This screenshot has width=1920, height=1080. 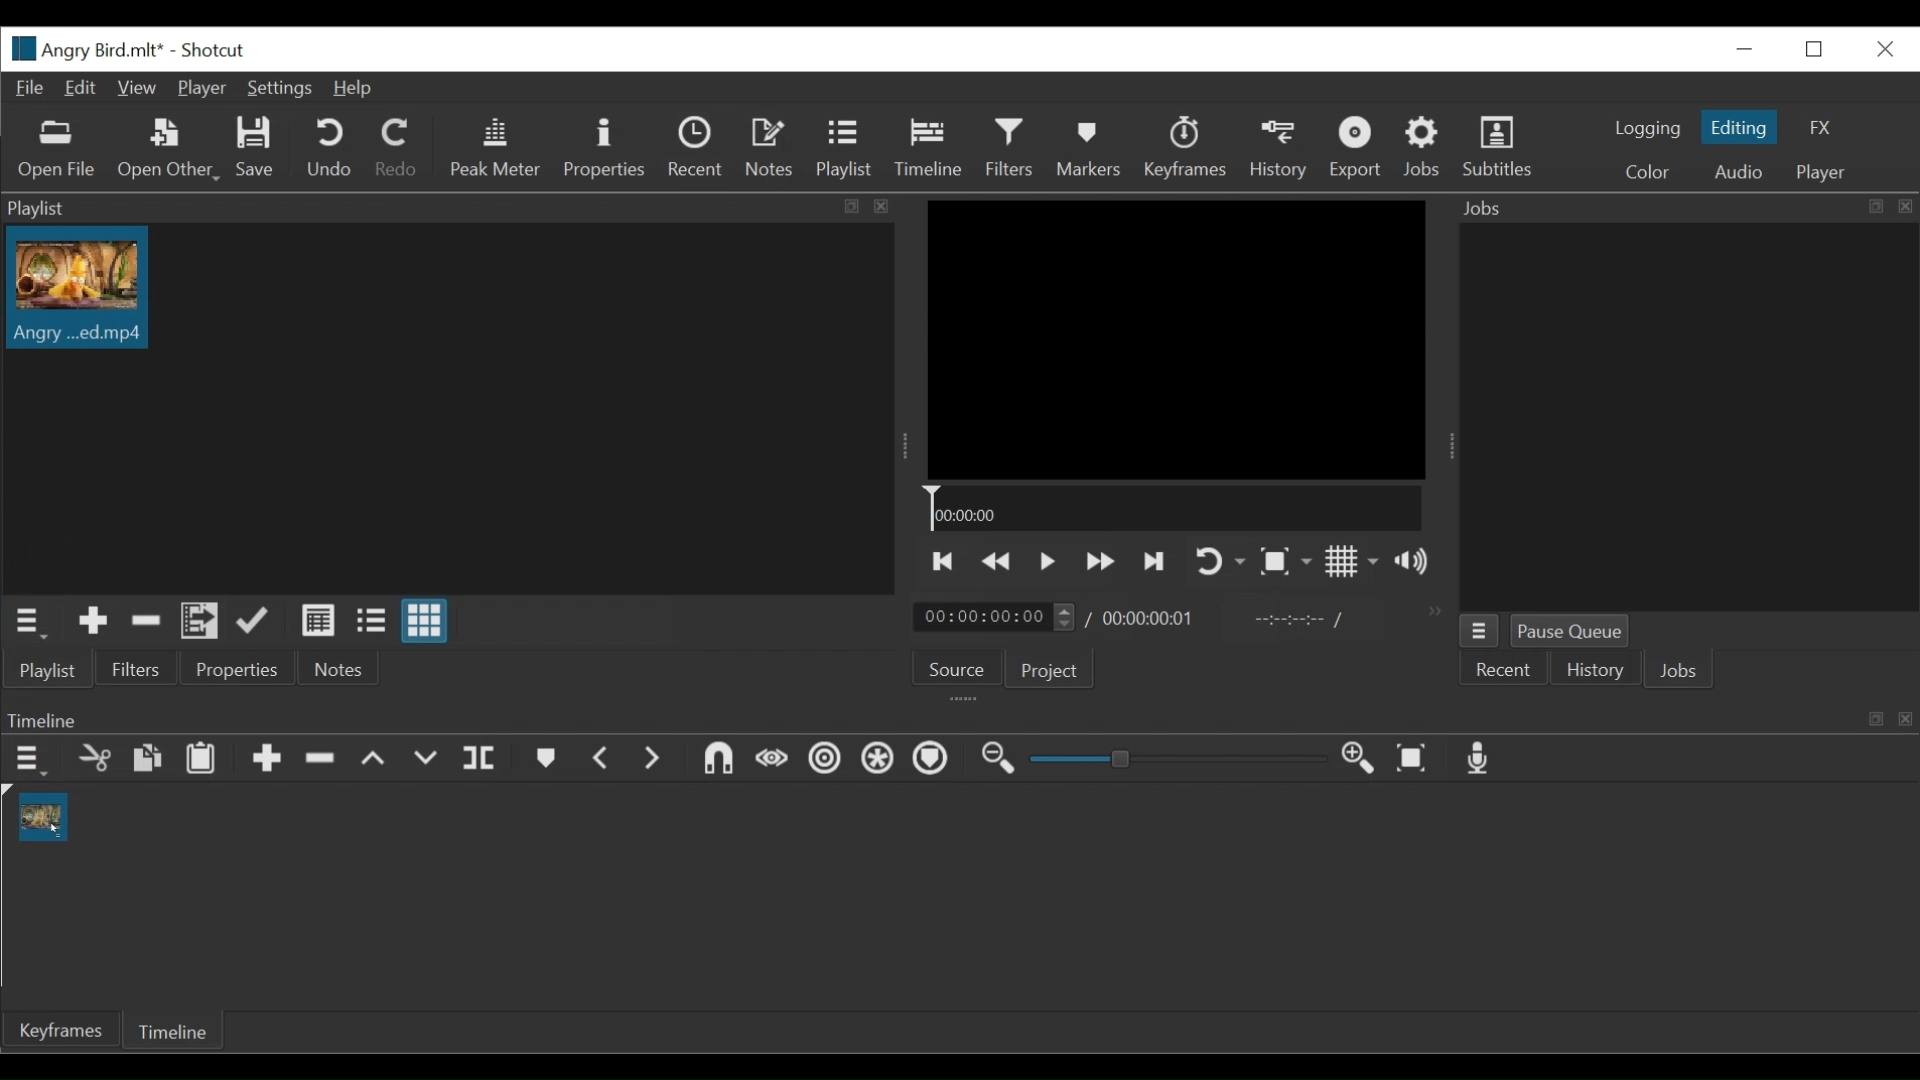 What do you see at coordinates (171, 1034) in the screenshot?
I see `Timelie` at bounding box center [171, 1034].